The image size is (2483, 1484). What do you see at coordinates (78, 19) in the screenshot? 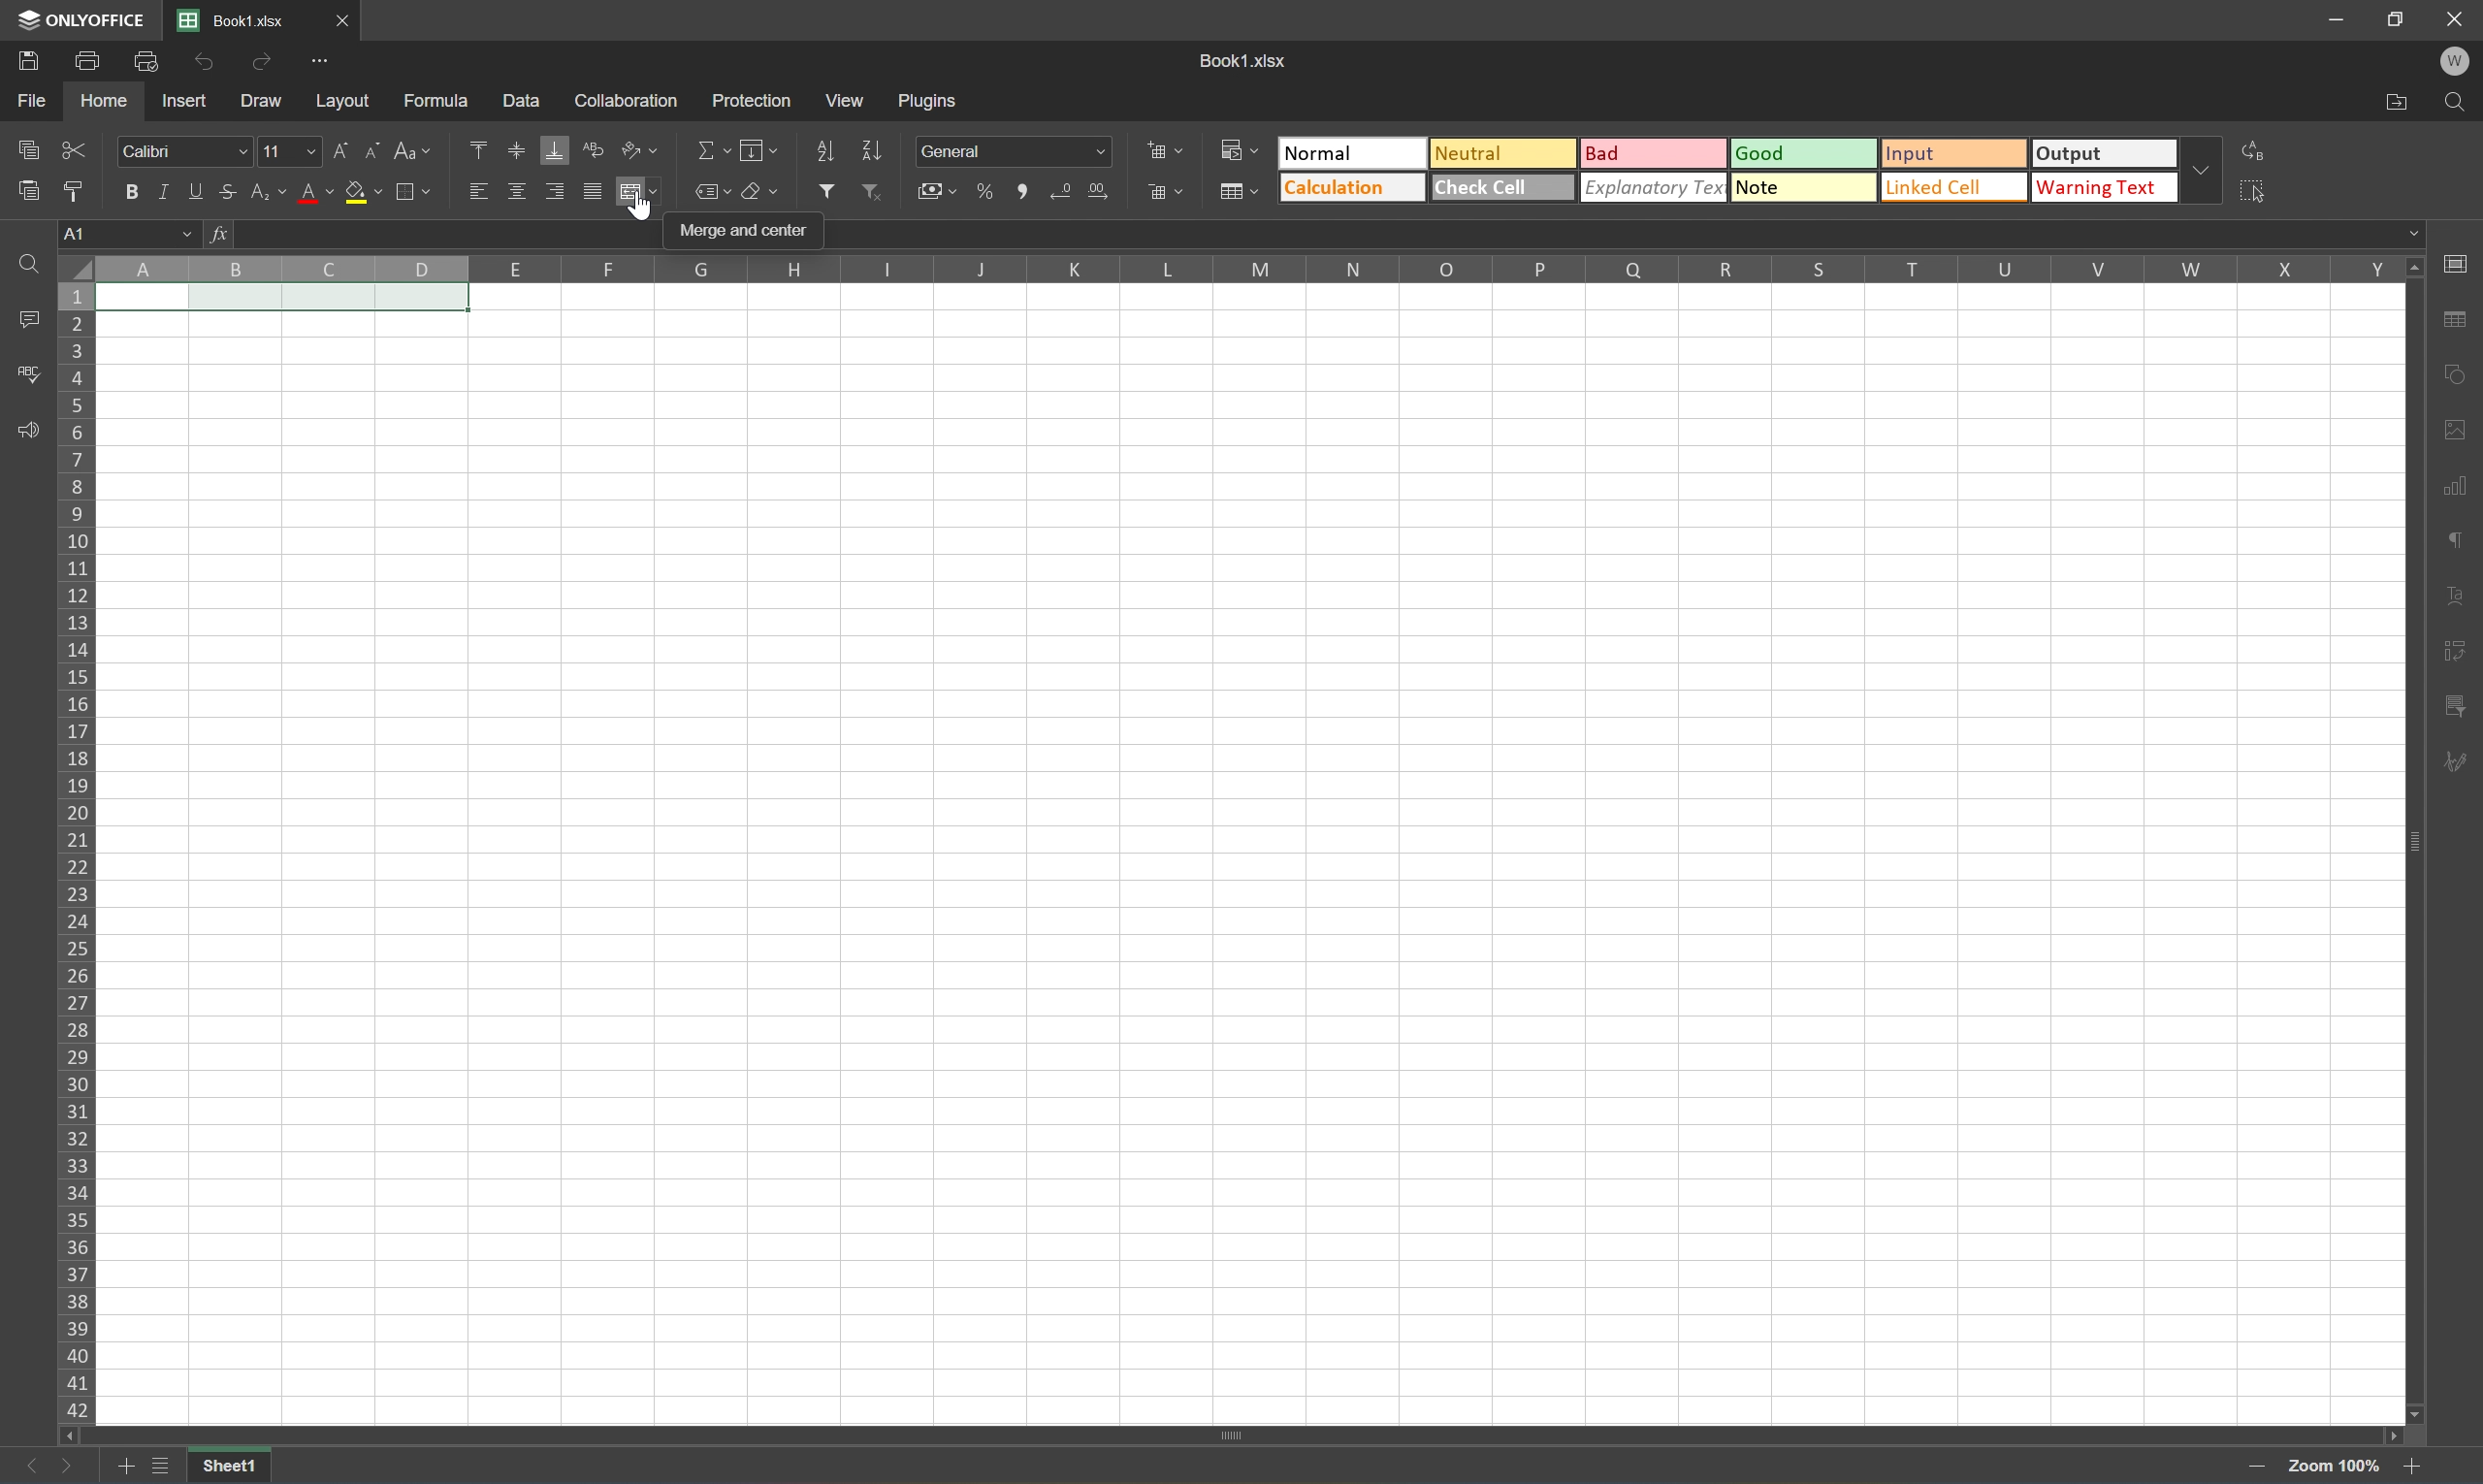
I see `ONLYOFFICE` at bounding box center [78, 19].